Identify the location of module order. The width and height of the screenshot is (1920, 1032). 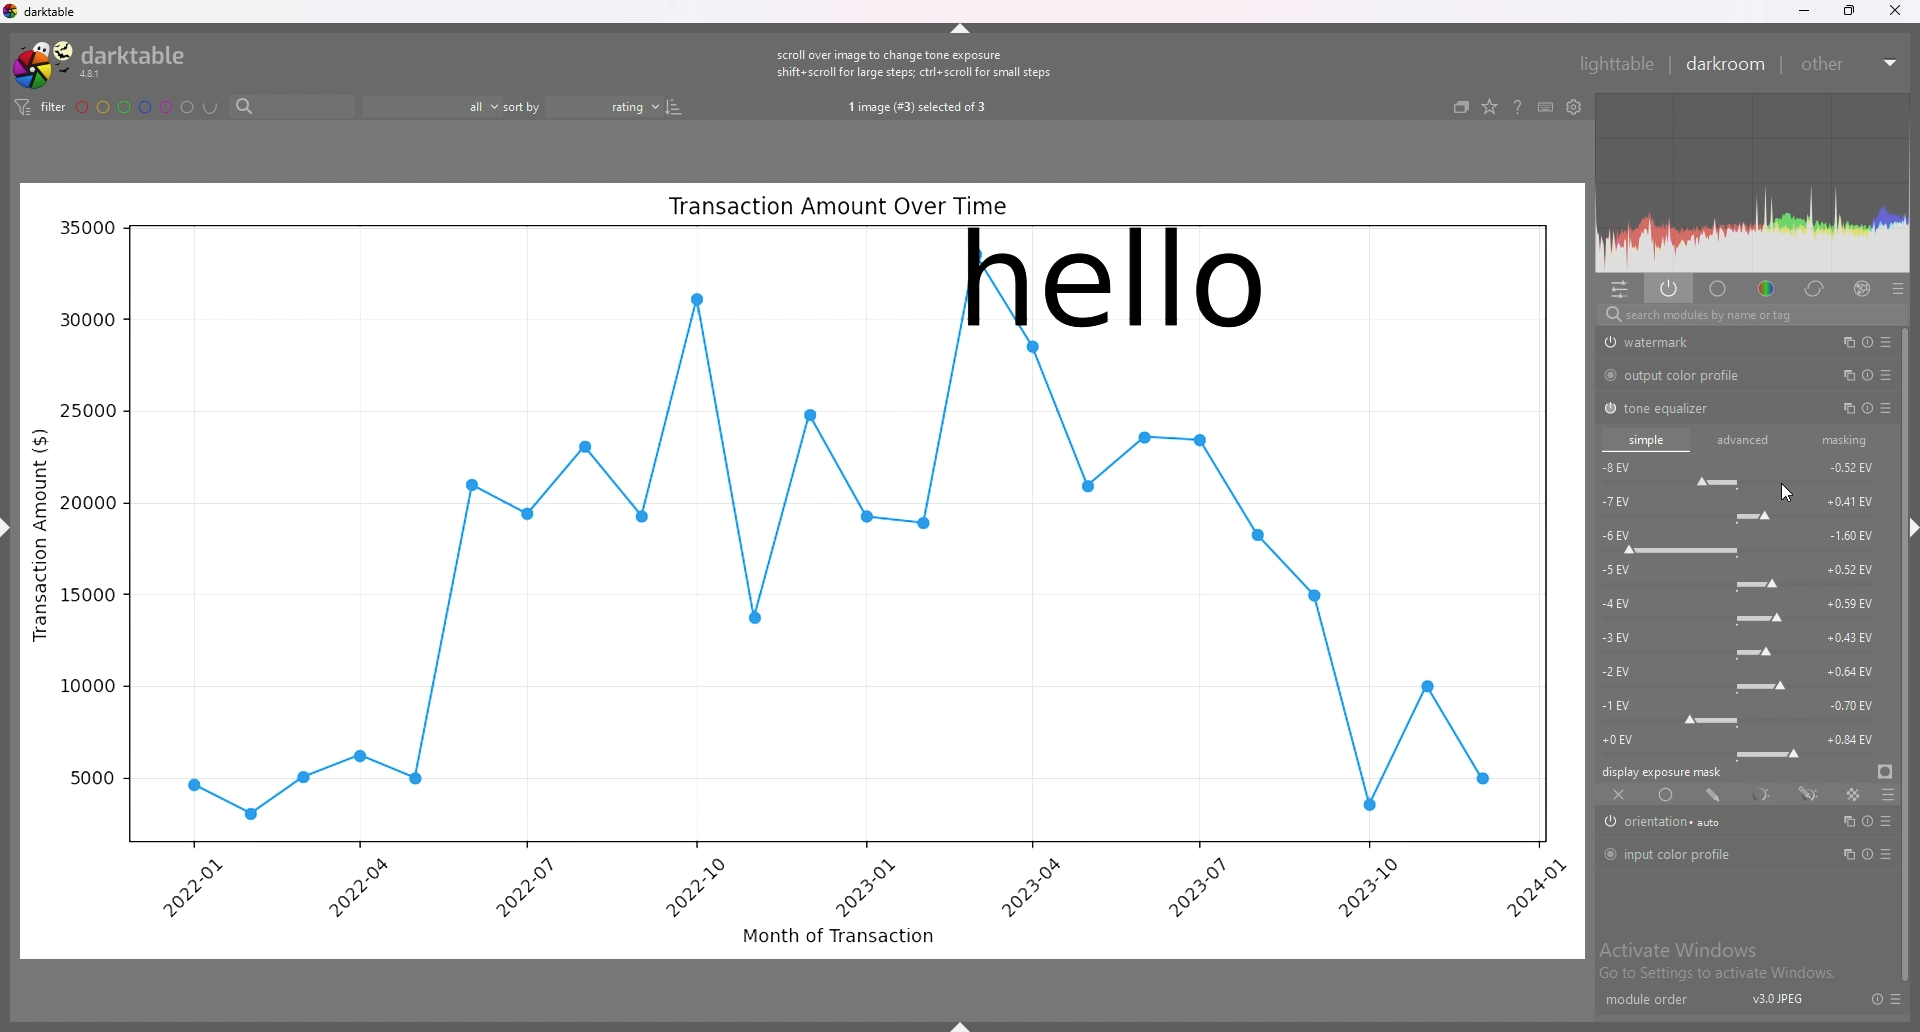
(1651, 1000).